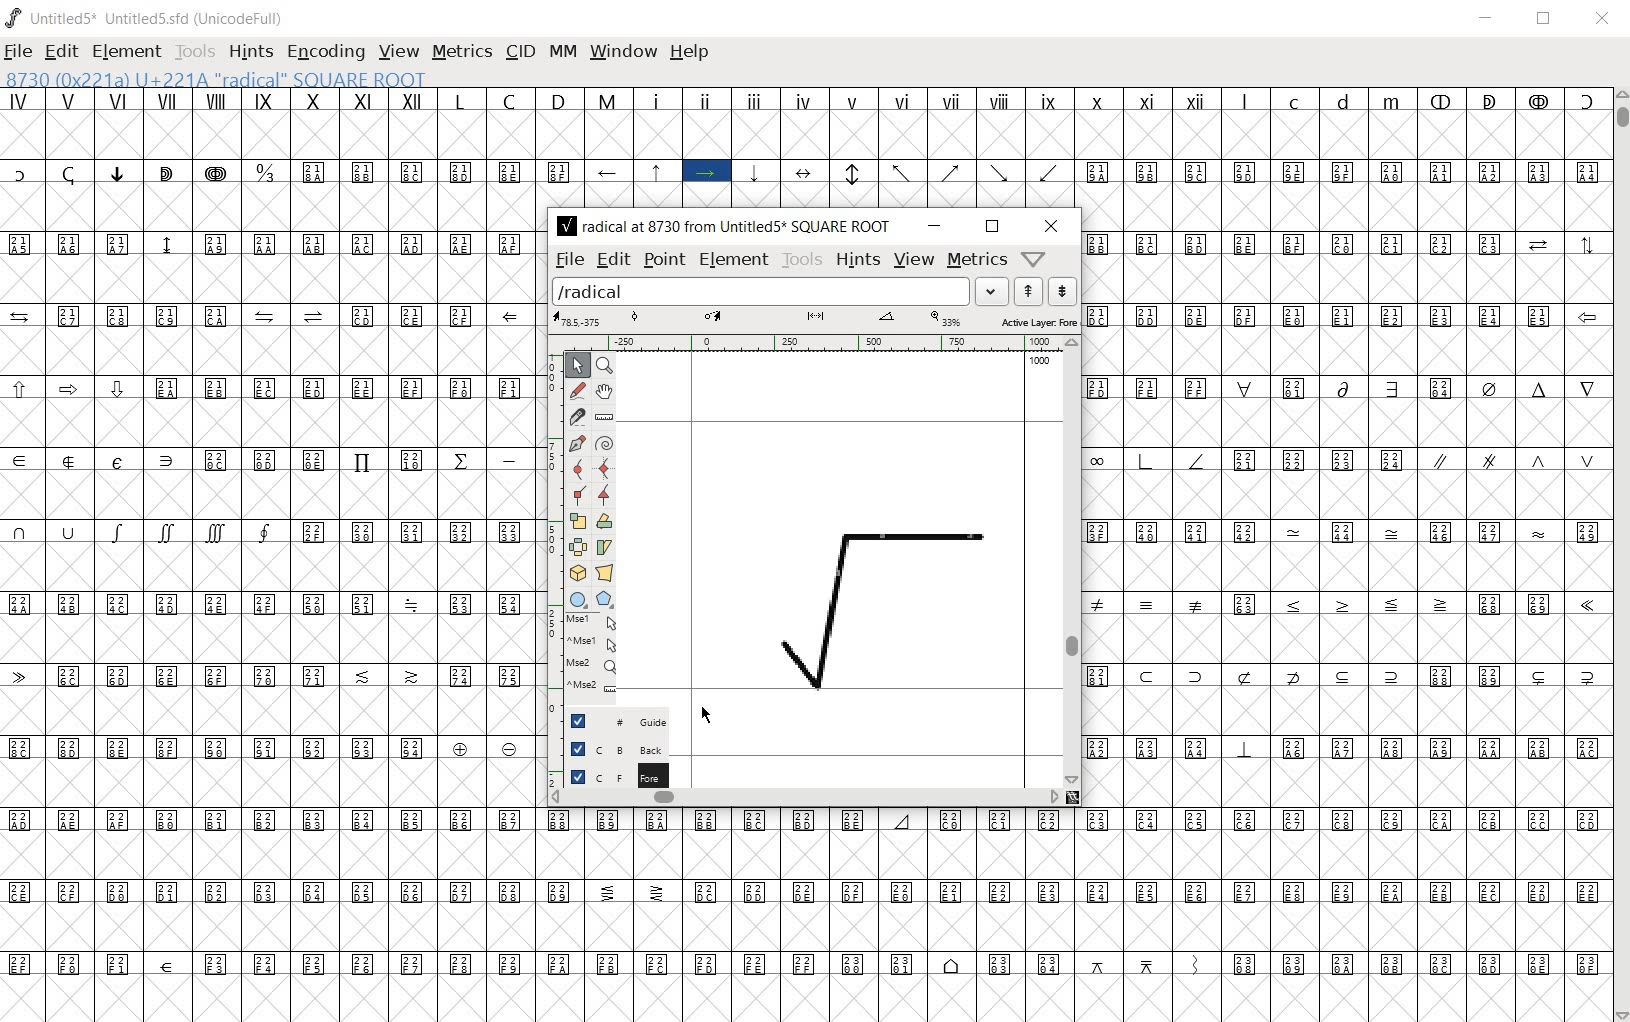  I want to click on view, so click(912, 259).